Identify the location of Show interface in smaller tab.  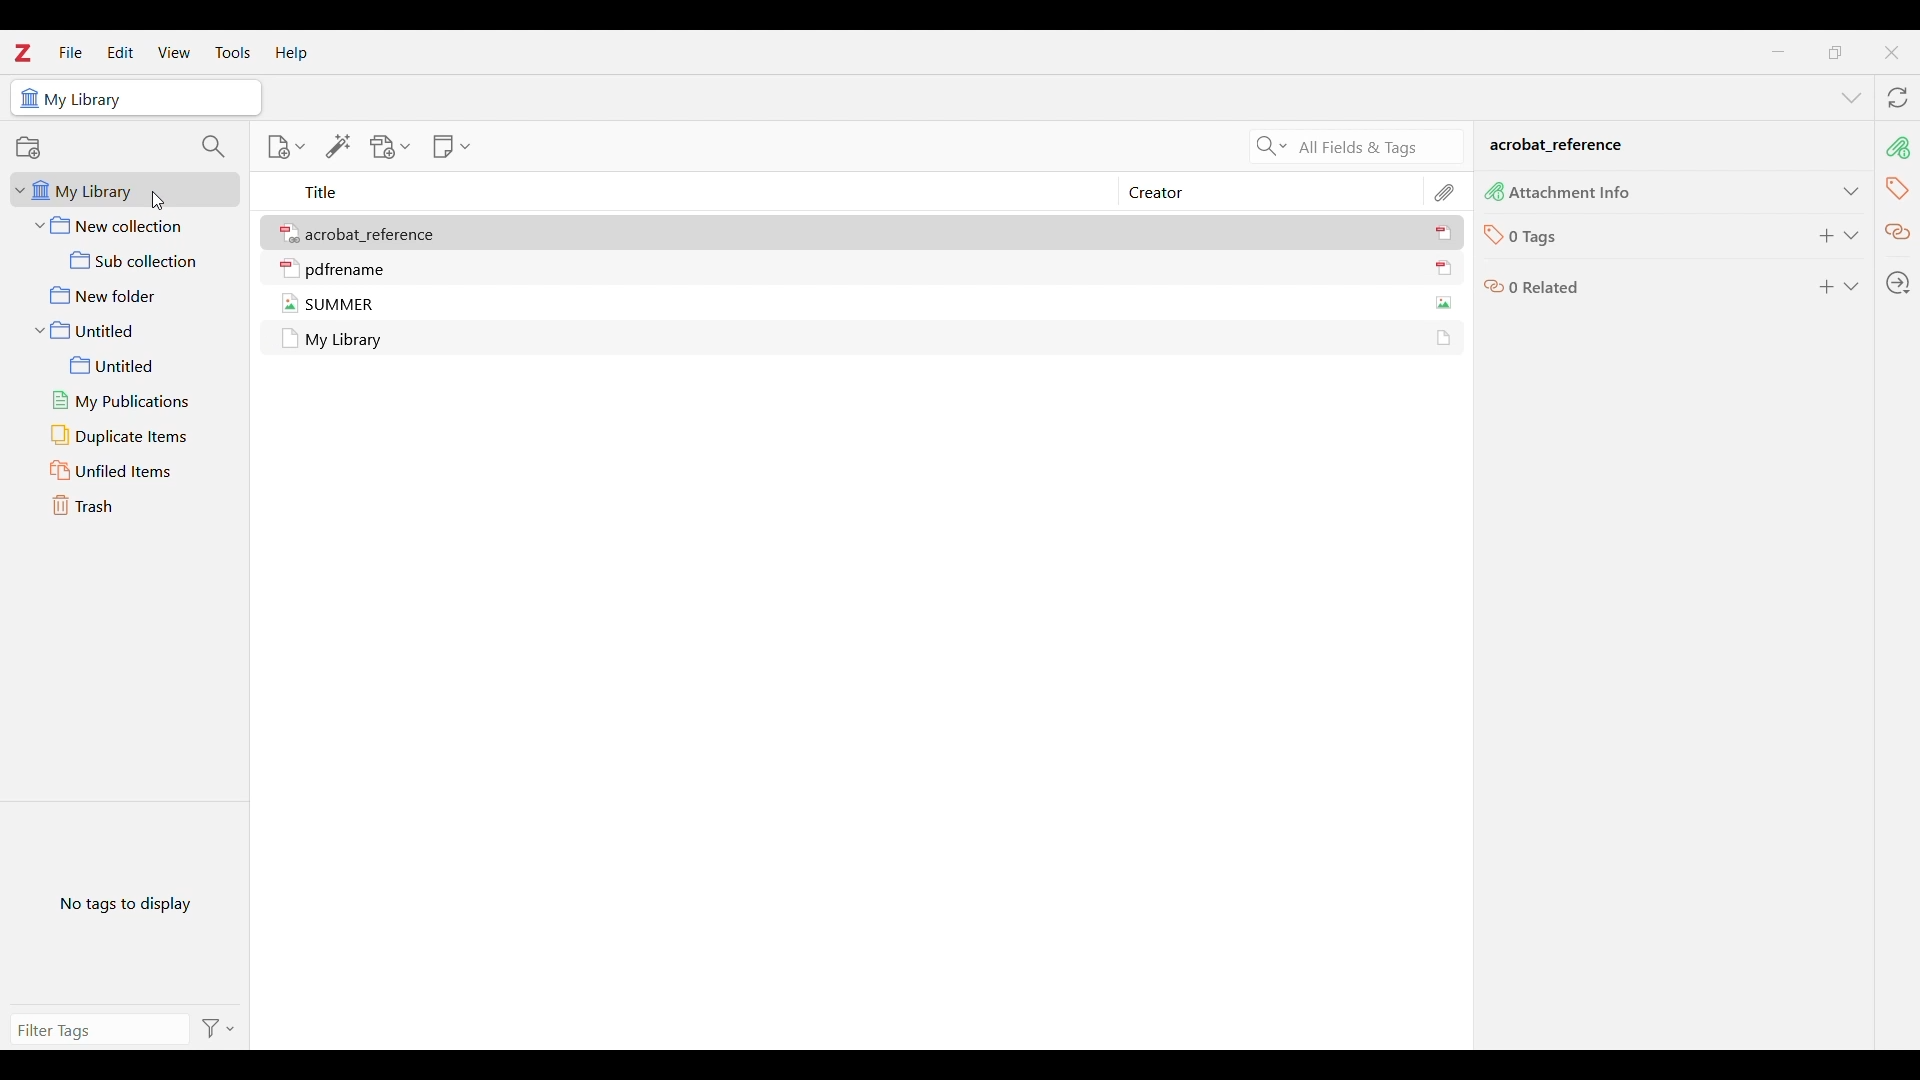
(1835, 53).